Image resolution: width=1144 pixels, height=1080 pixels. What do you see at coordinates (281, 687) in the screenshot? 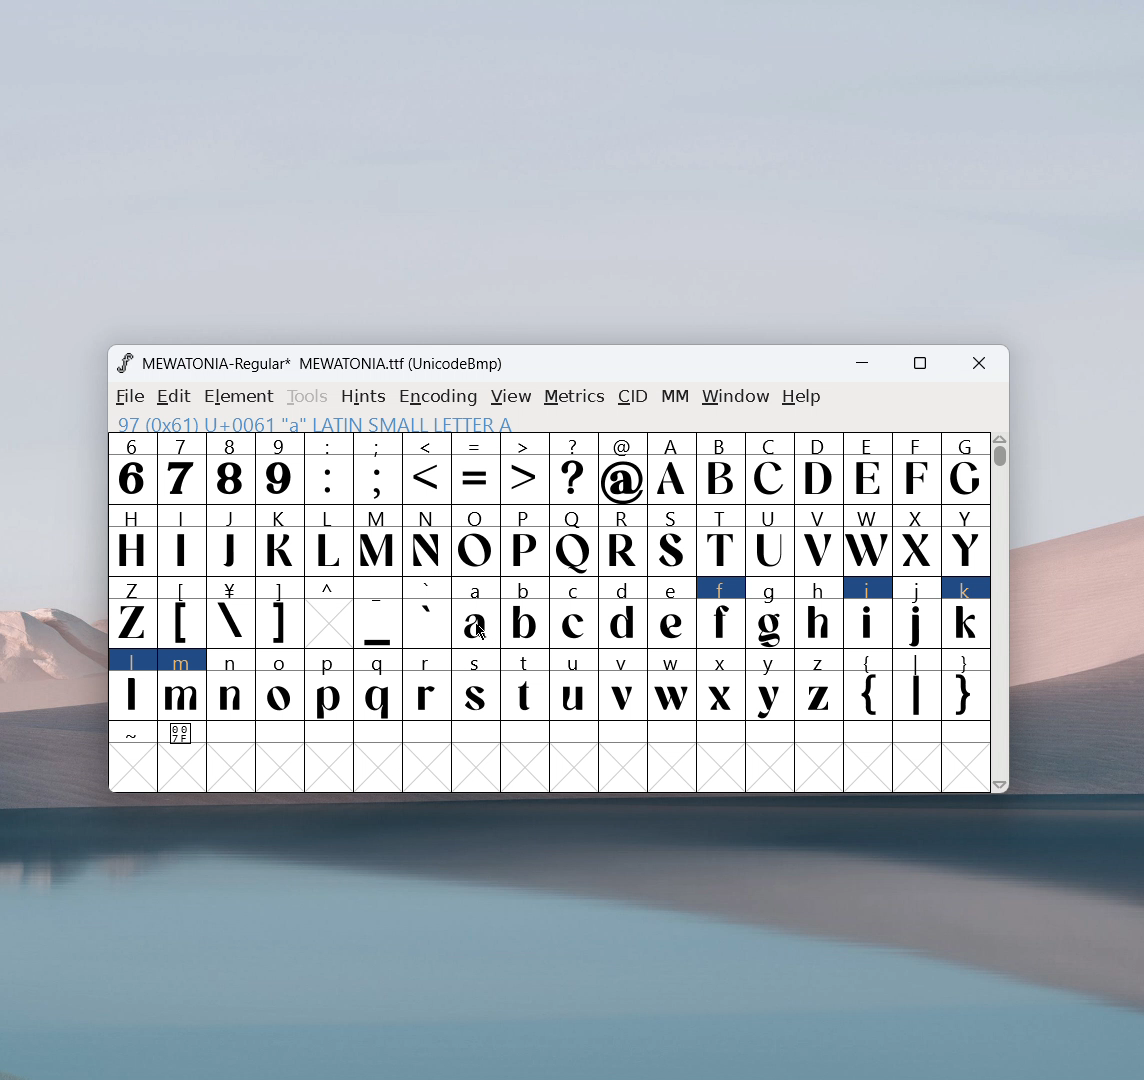
I see `o` at bounding box center [281, 687].